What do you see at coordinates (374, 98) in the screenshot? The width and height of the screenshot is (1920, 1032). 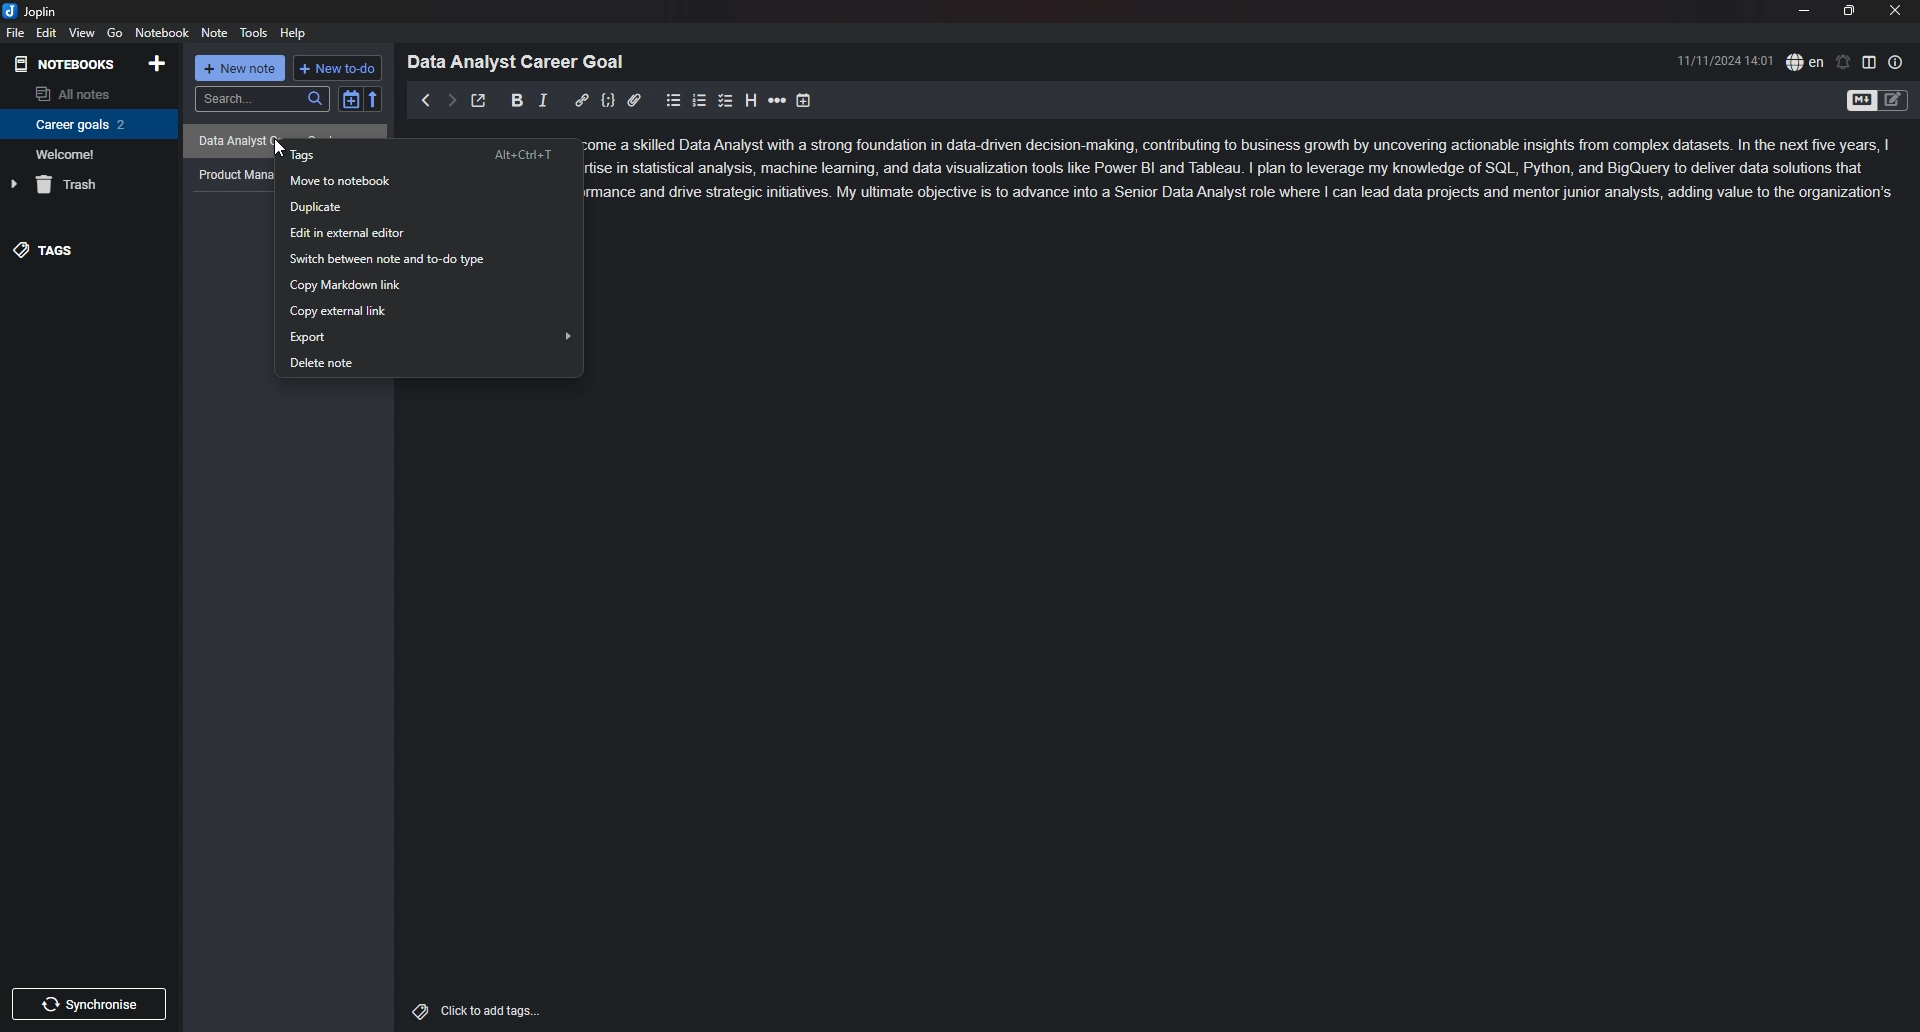 I see `reverse sort order` at bounding box center [374, 98].